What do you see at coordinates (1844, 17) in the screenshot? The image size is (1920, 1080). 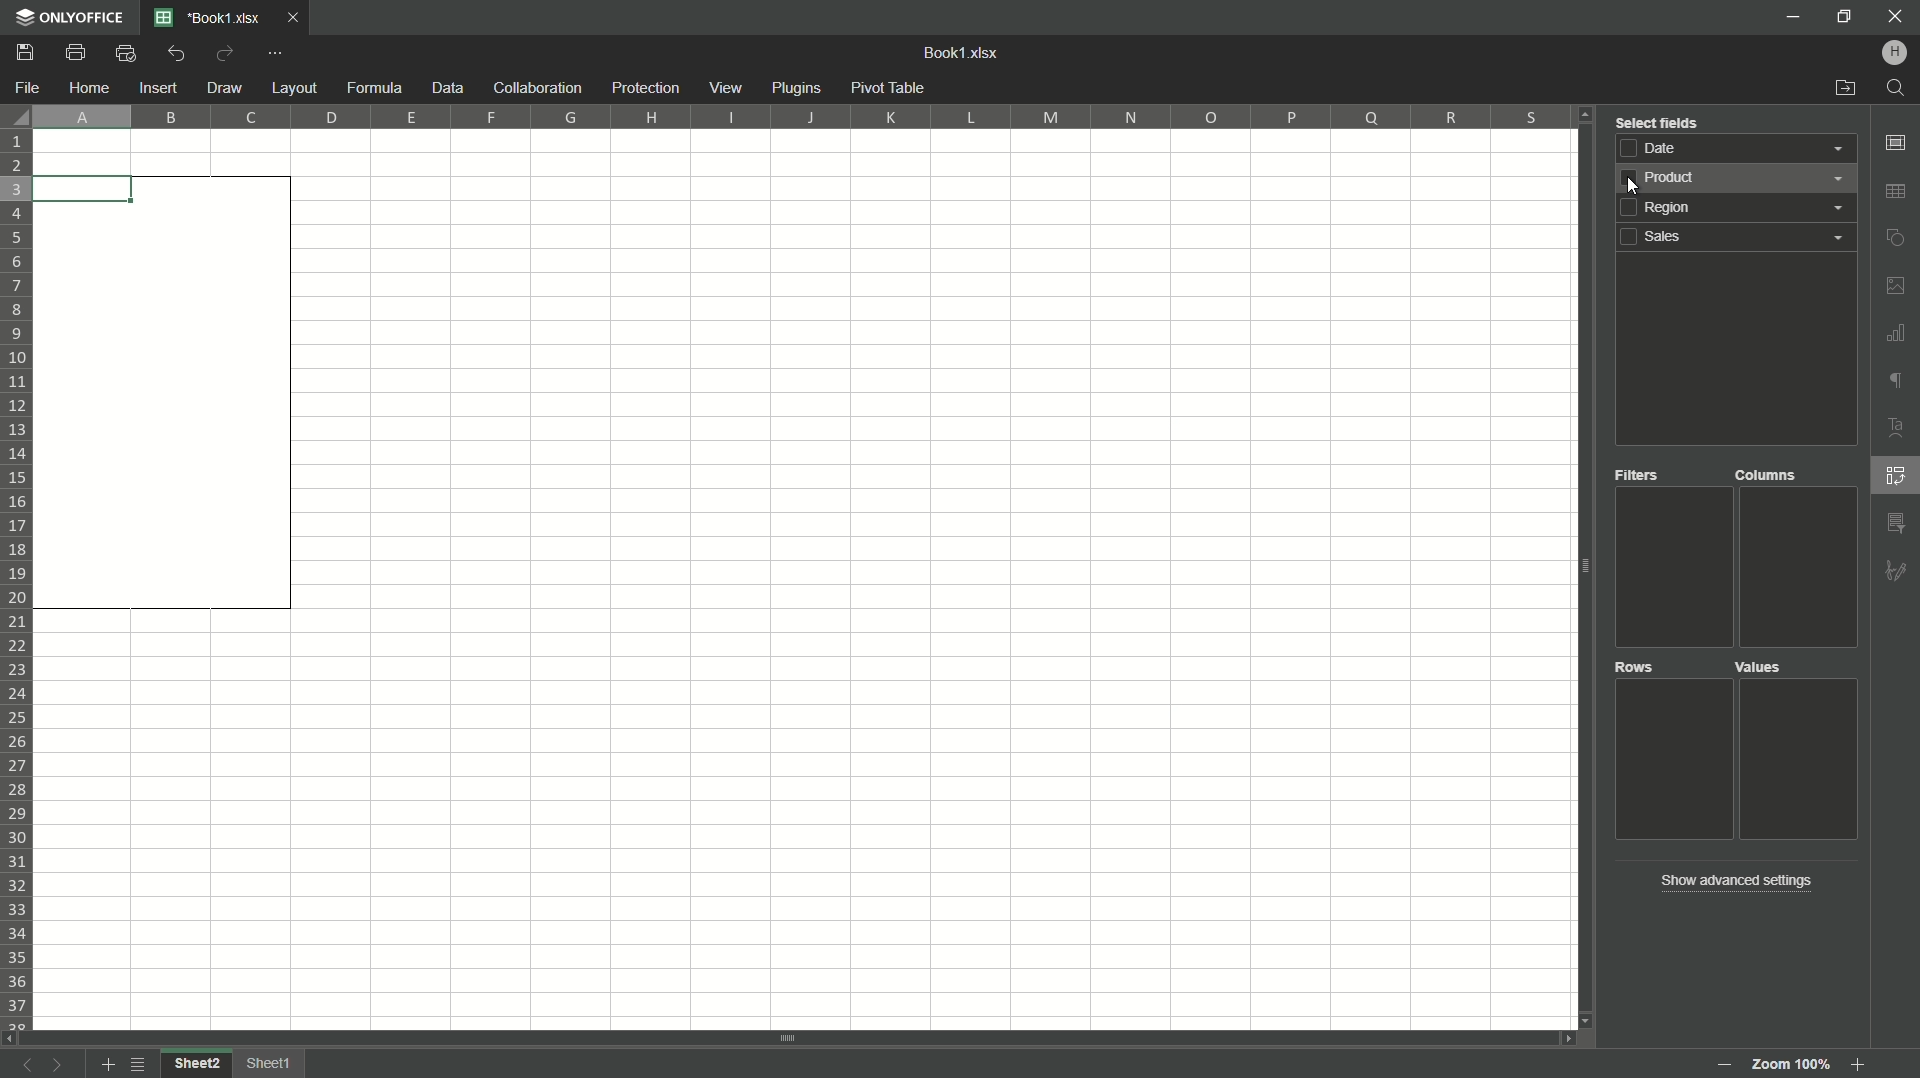 I see `minimize/maximize` at bounding box center [1844, 17].